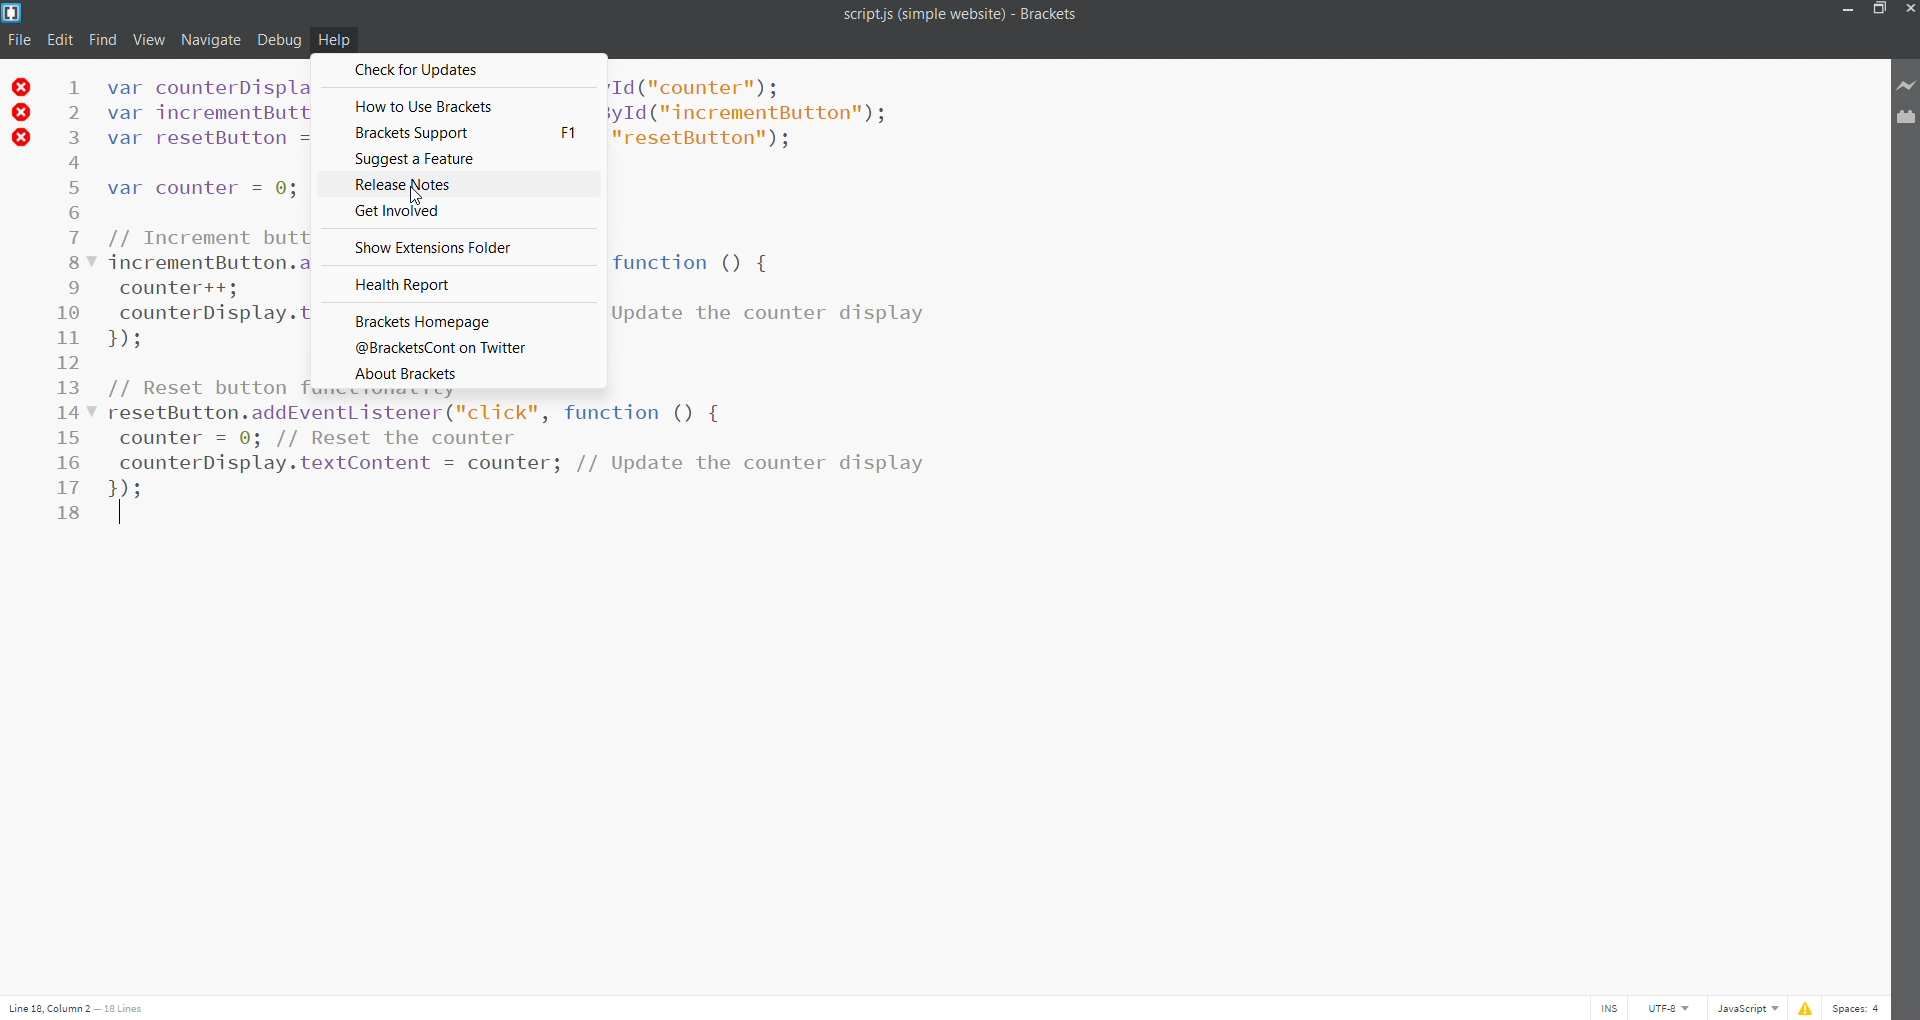  I want to click on show extensions folder, so click(463, 247).